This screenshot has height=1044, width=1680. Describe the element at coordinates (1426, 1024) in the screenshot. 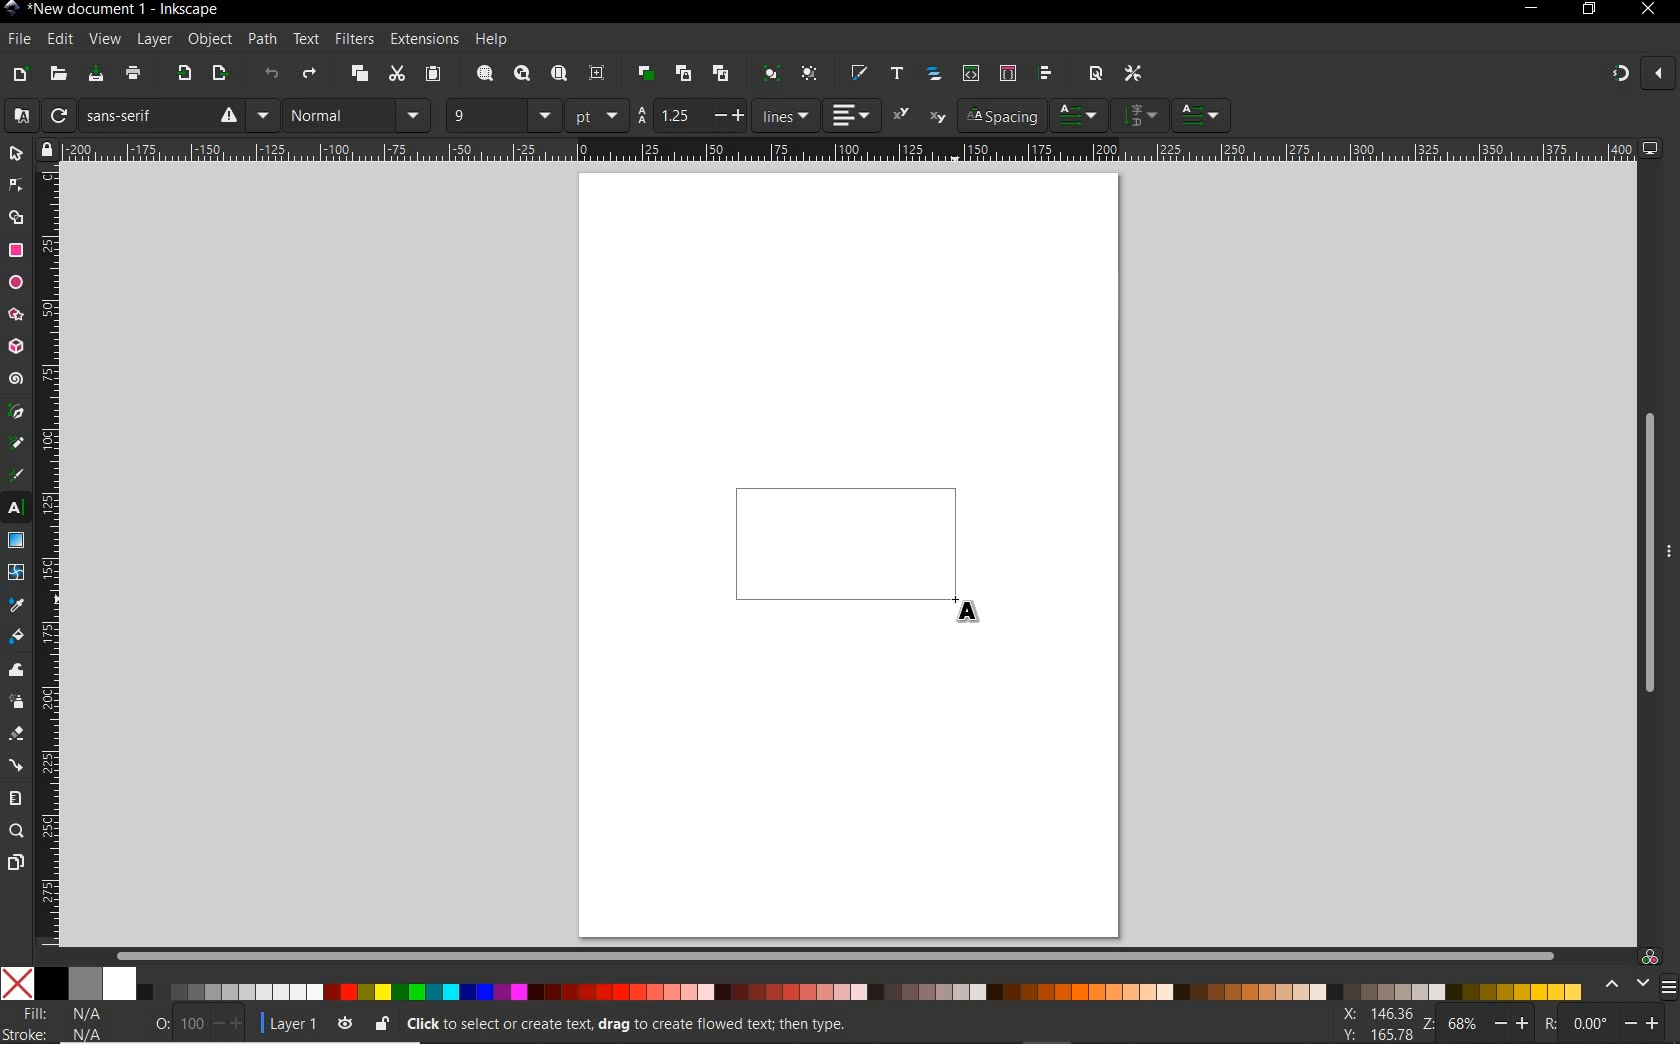

I see `zoom` at that location.